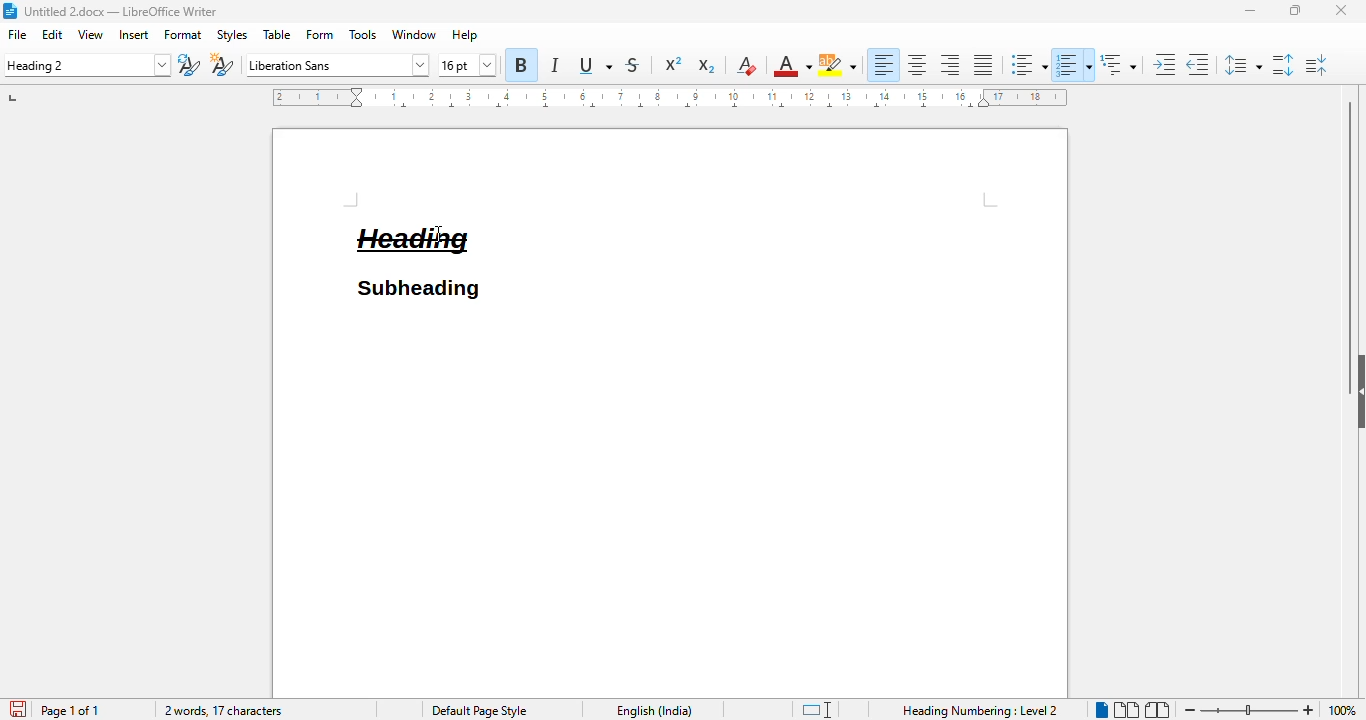  Describe the element at coordinates (19, 35) in the screenshot. I see `file` at that location.